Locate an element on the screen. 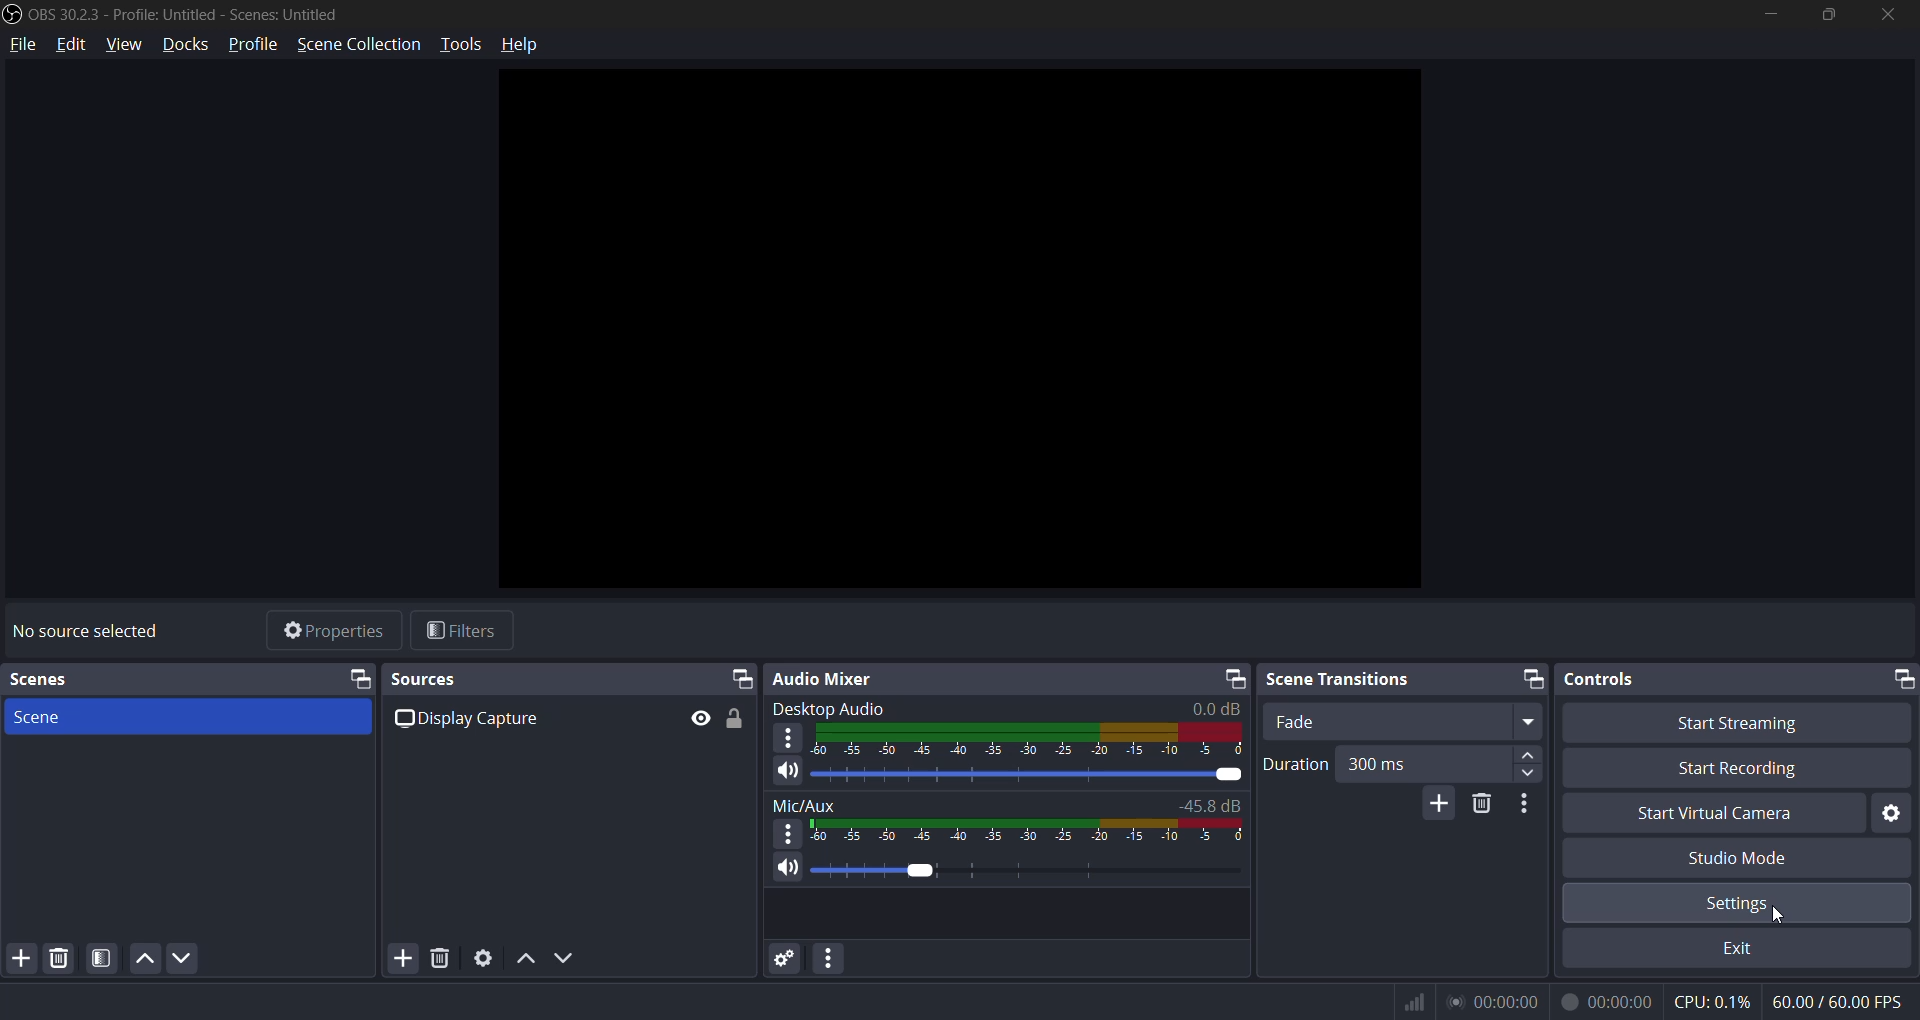  cursor is located at coordinates (1776, 920).